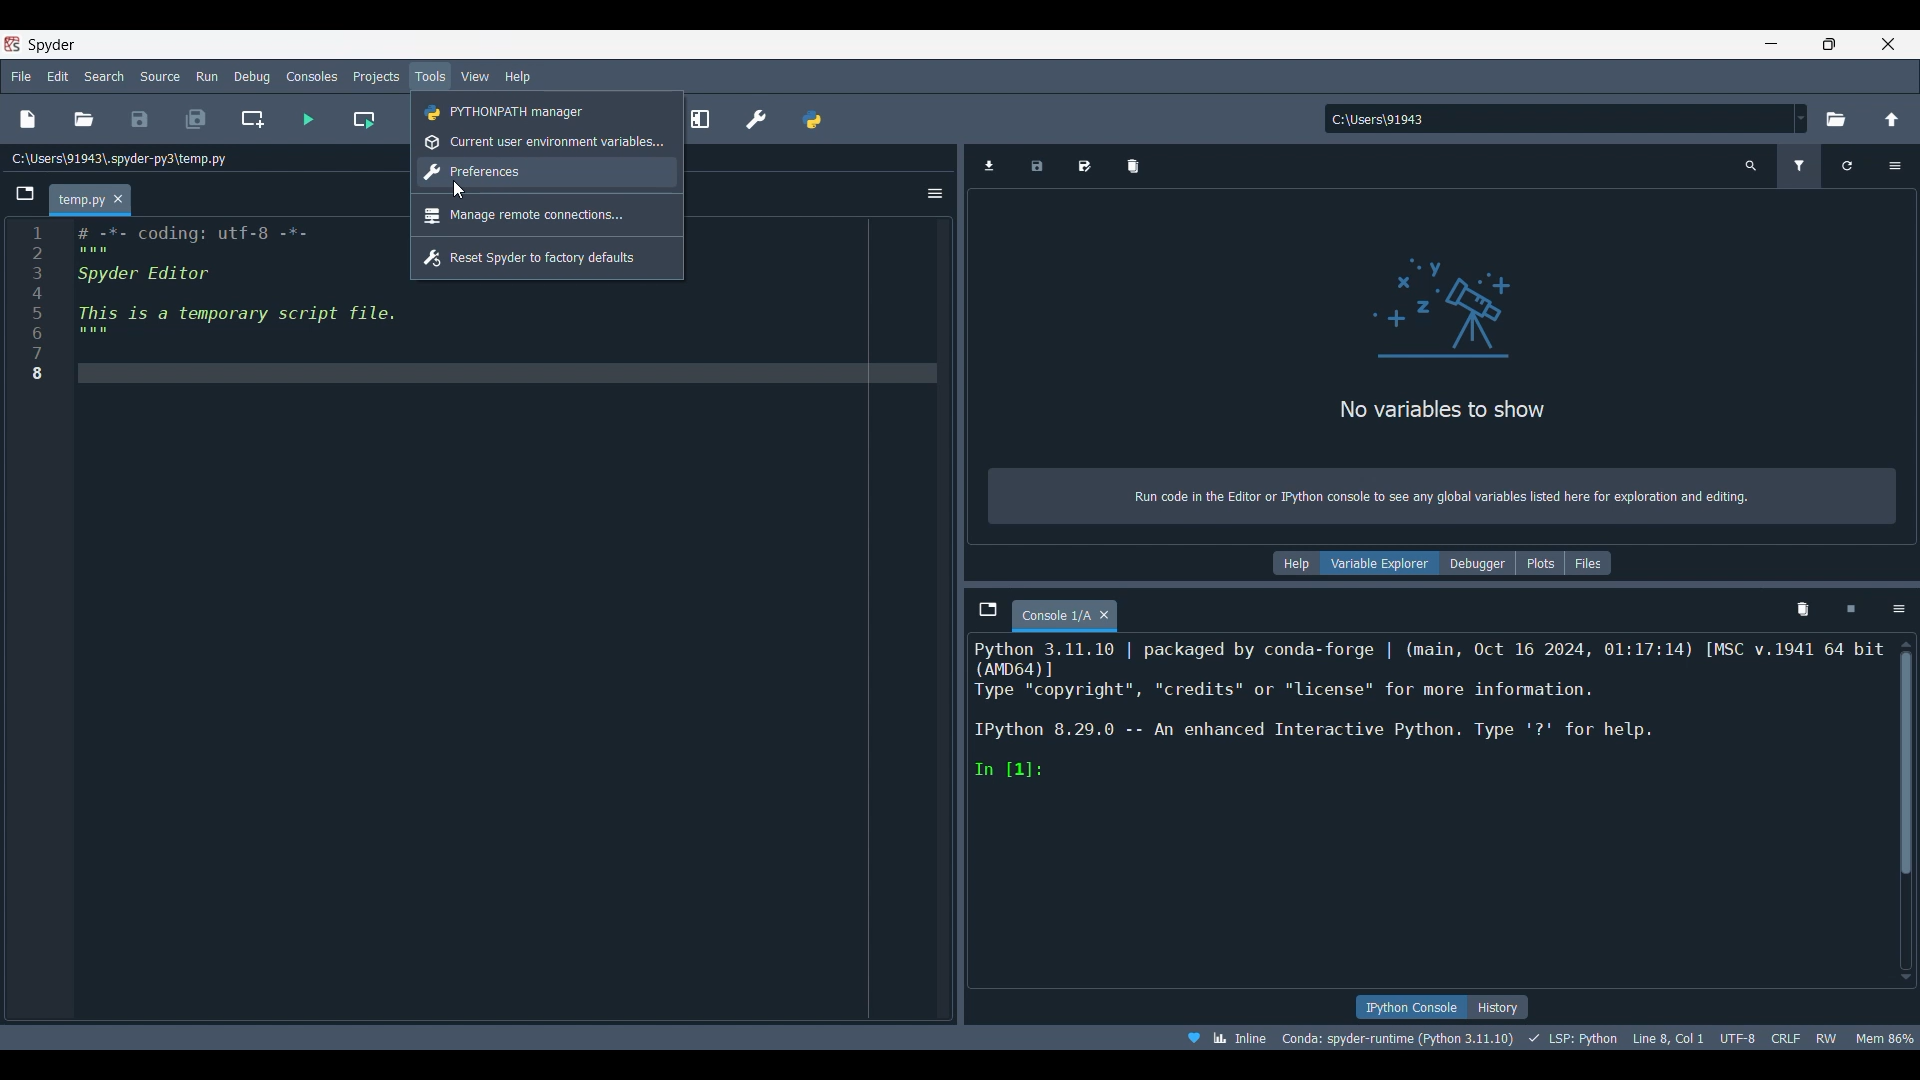 The width and height of the screenshot is (1920, 1080). Describe the element at coordinates (935, 193) in the screenshot. I see `Options` at that location.